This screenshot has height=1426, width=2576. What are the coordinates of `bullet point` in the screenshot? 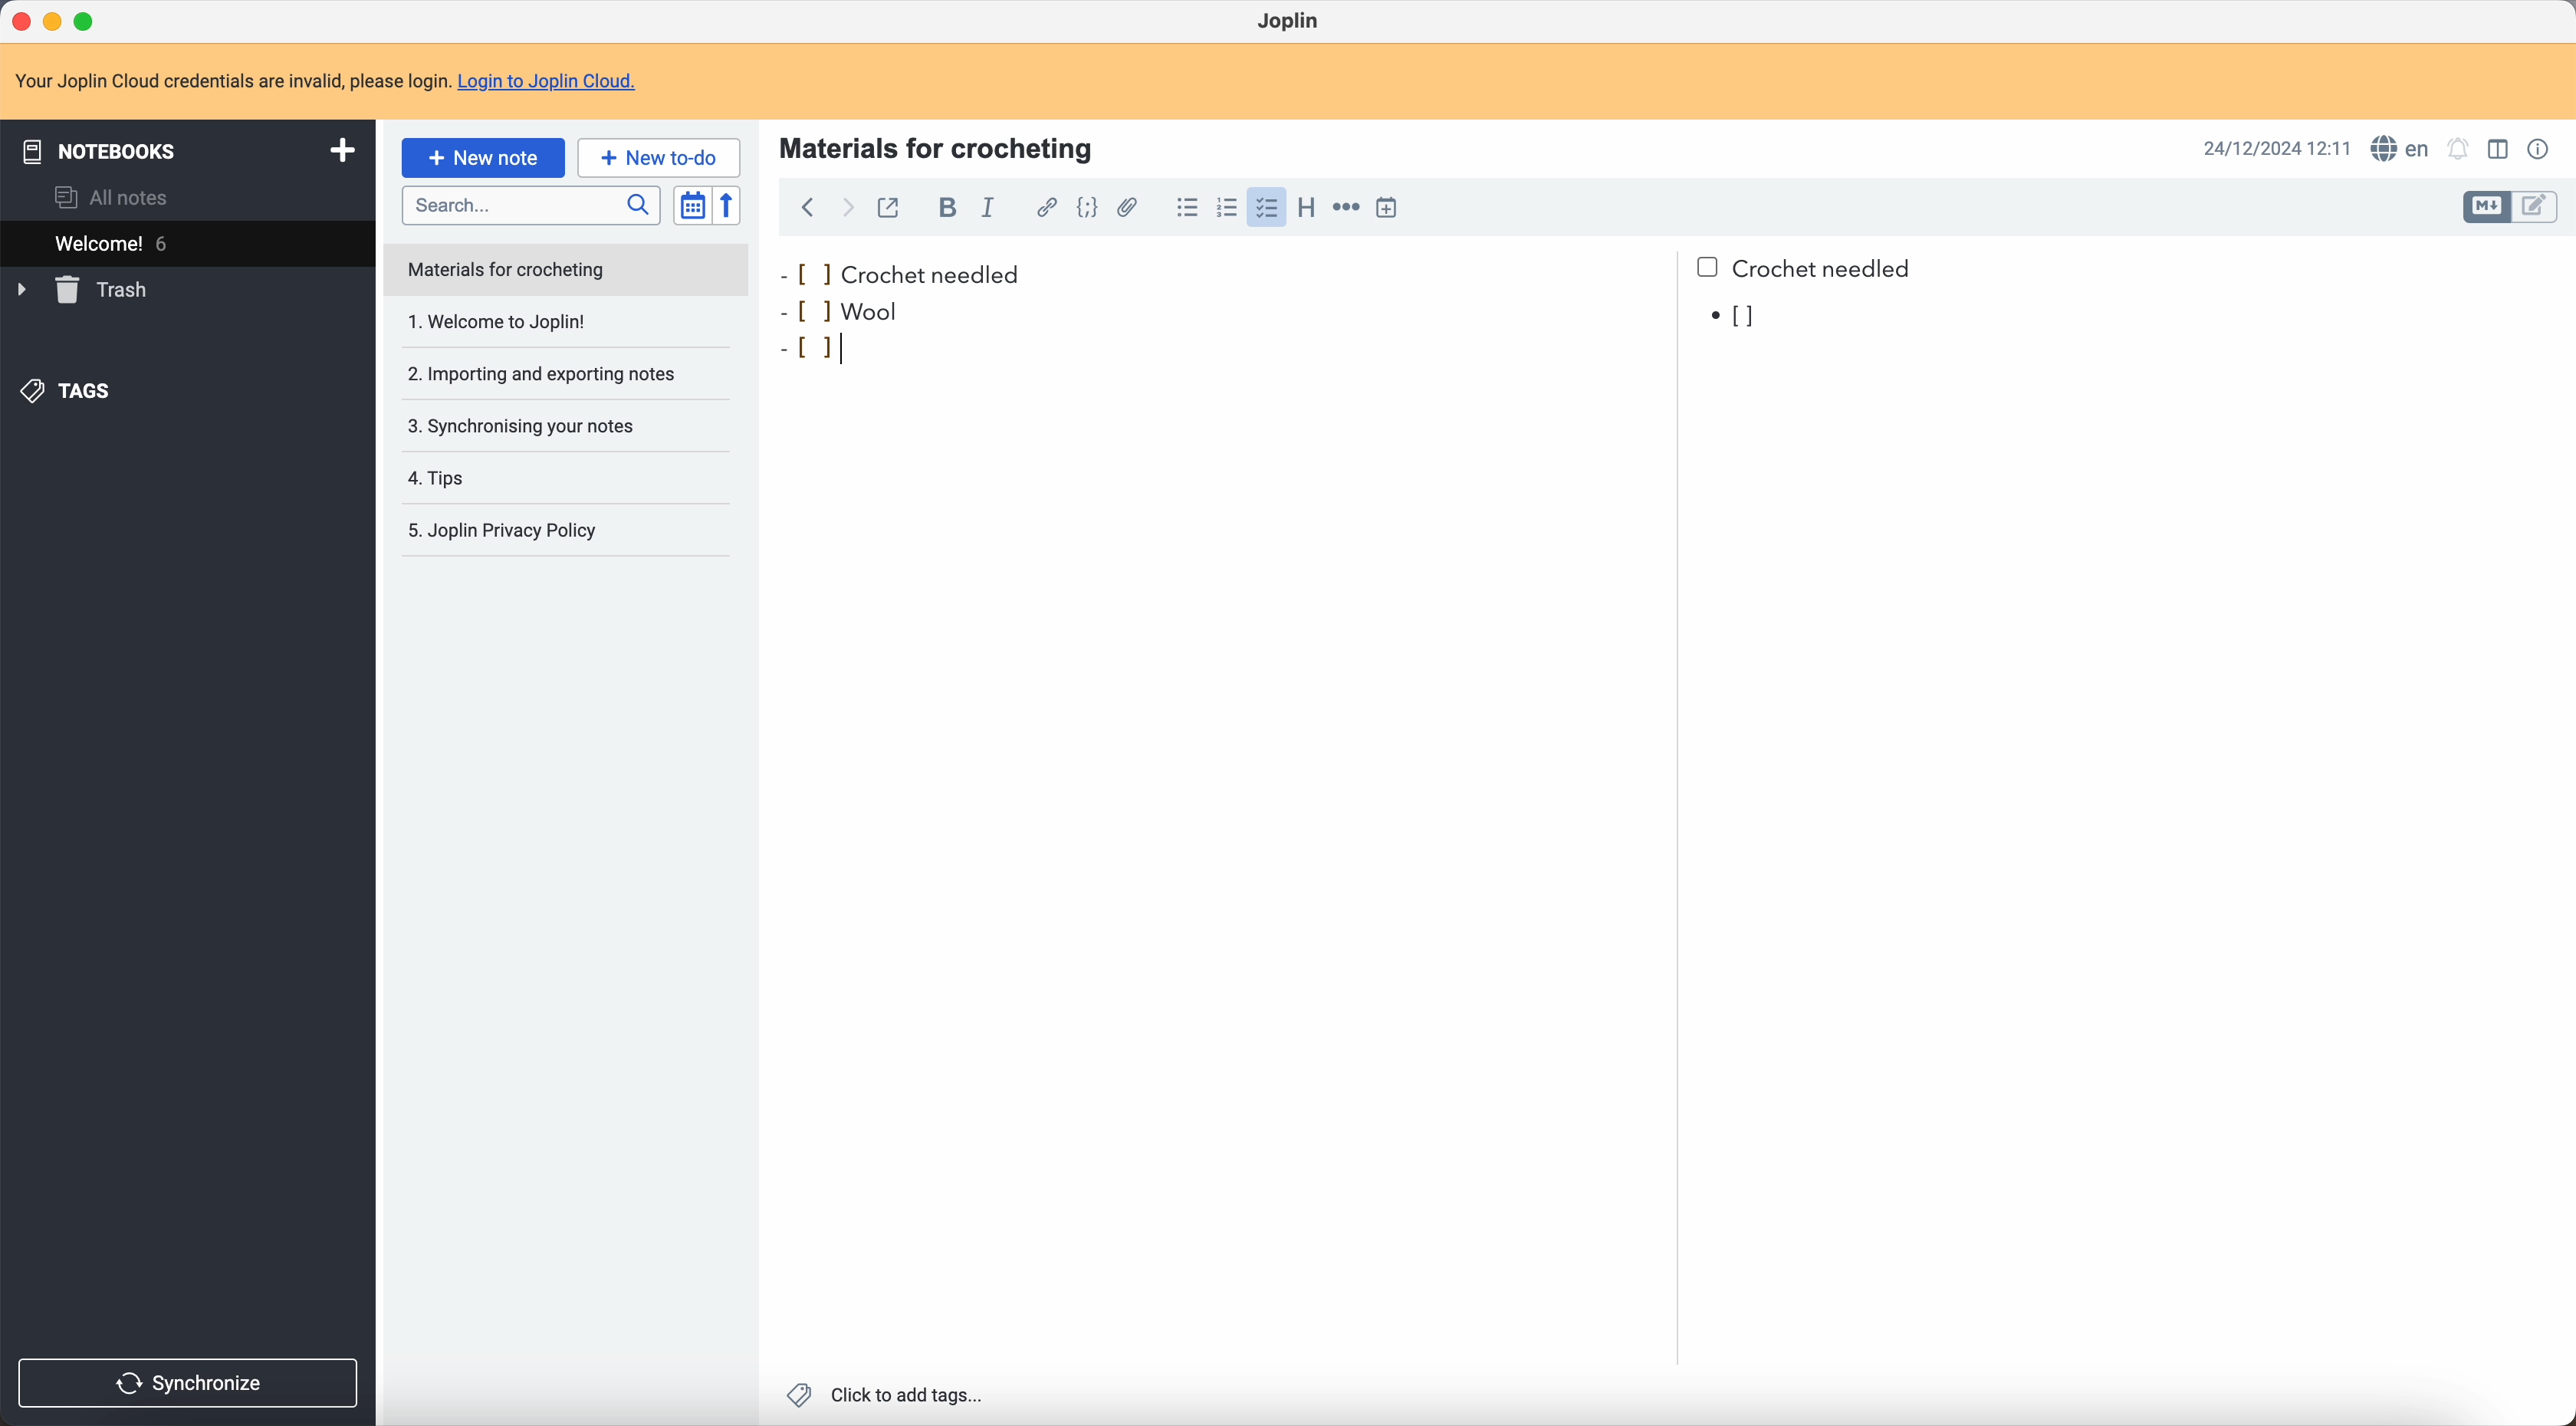 It's located at (1736, 318).